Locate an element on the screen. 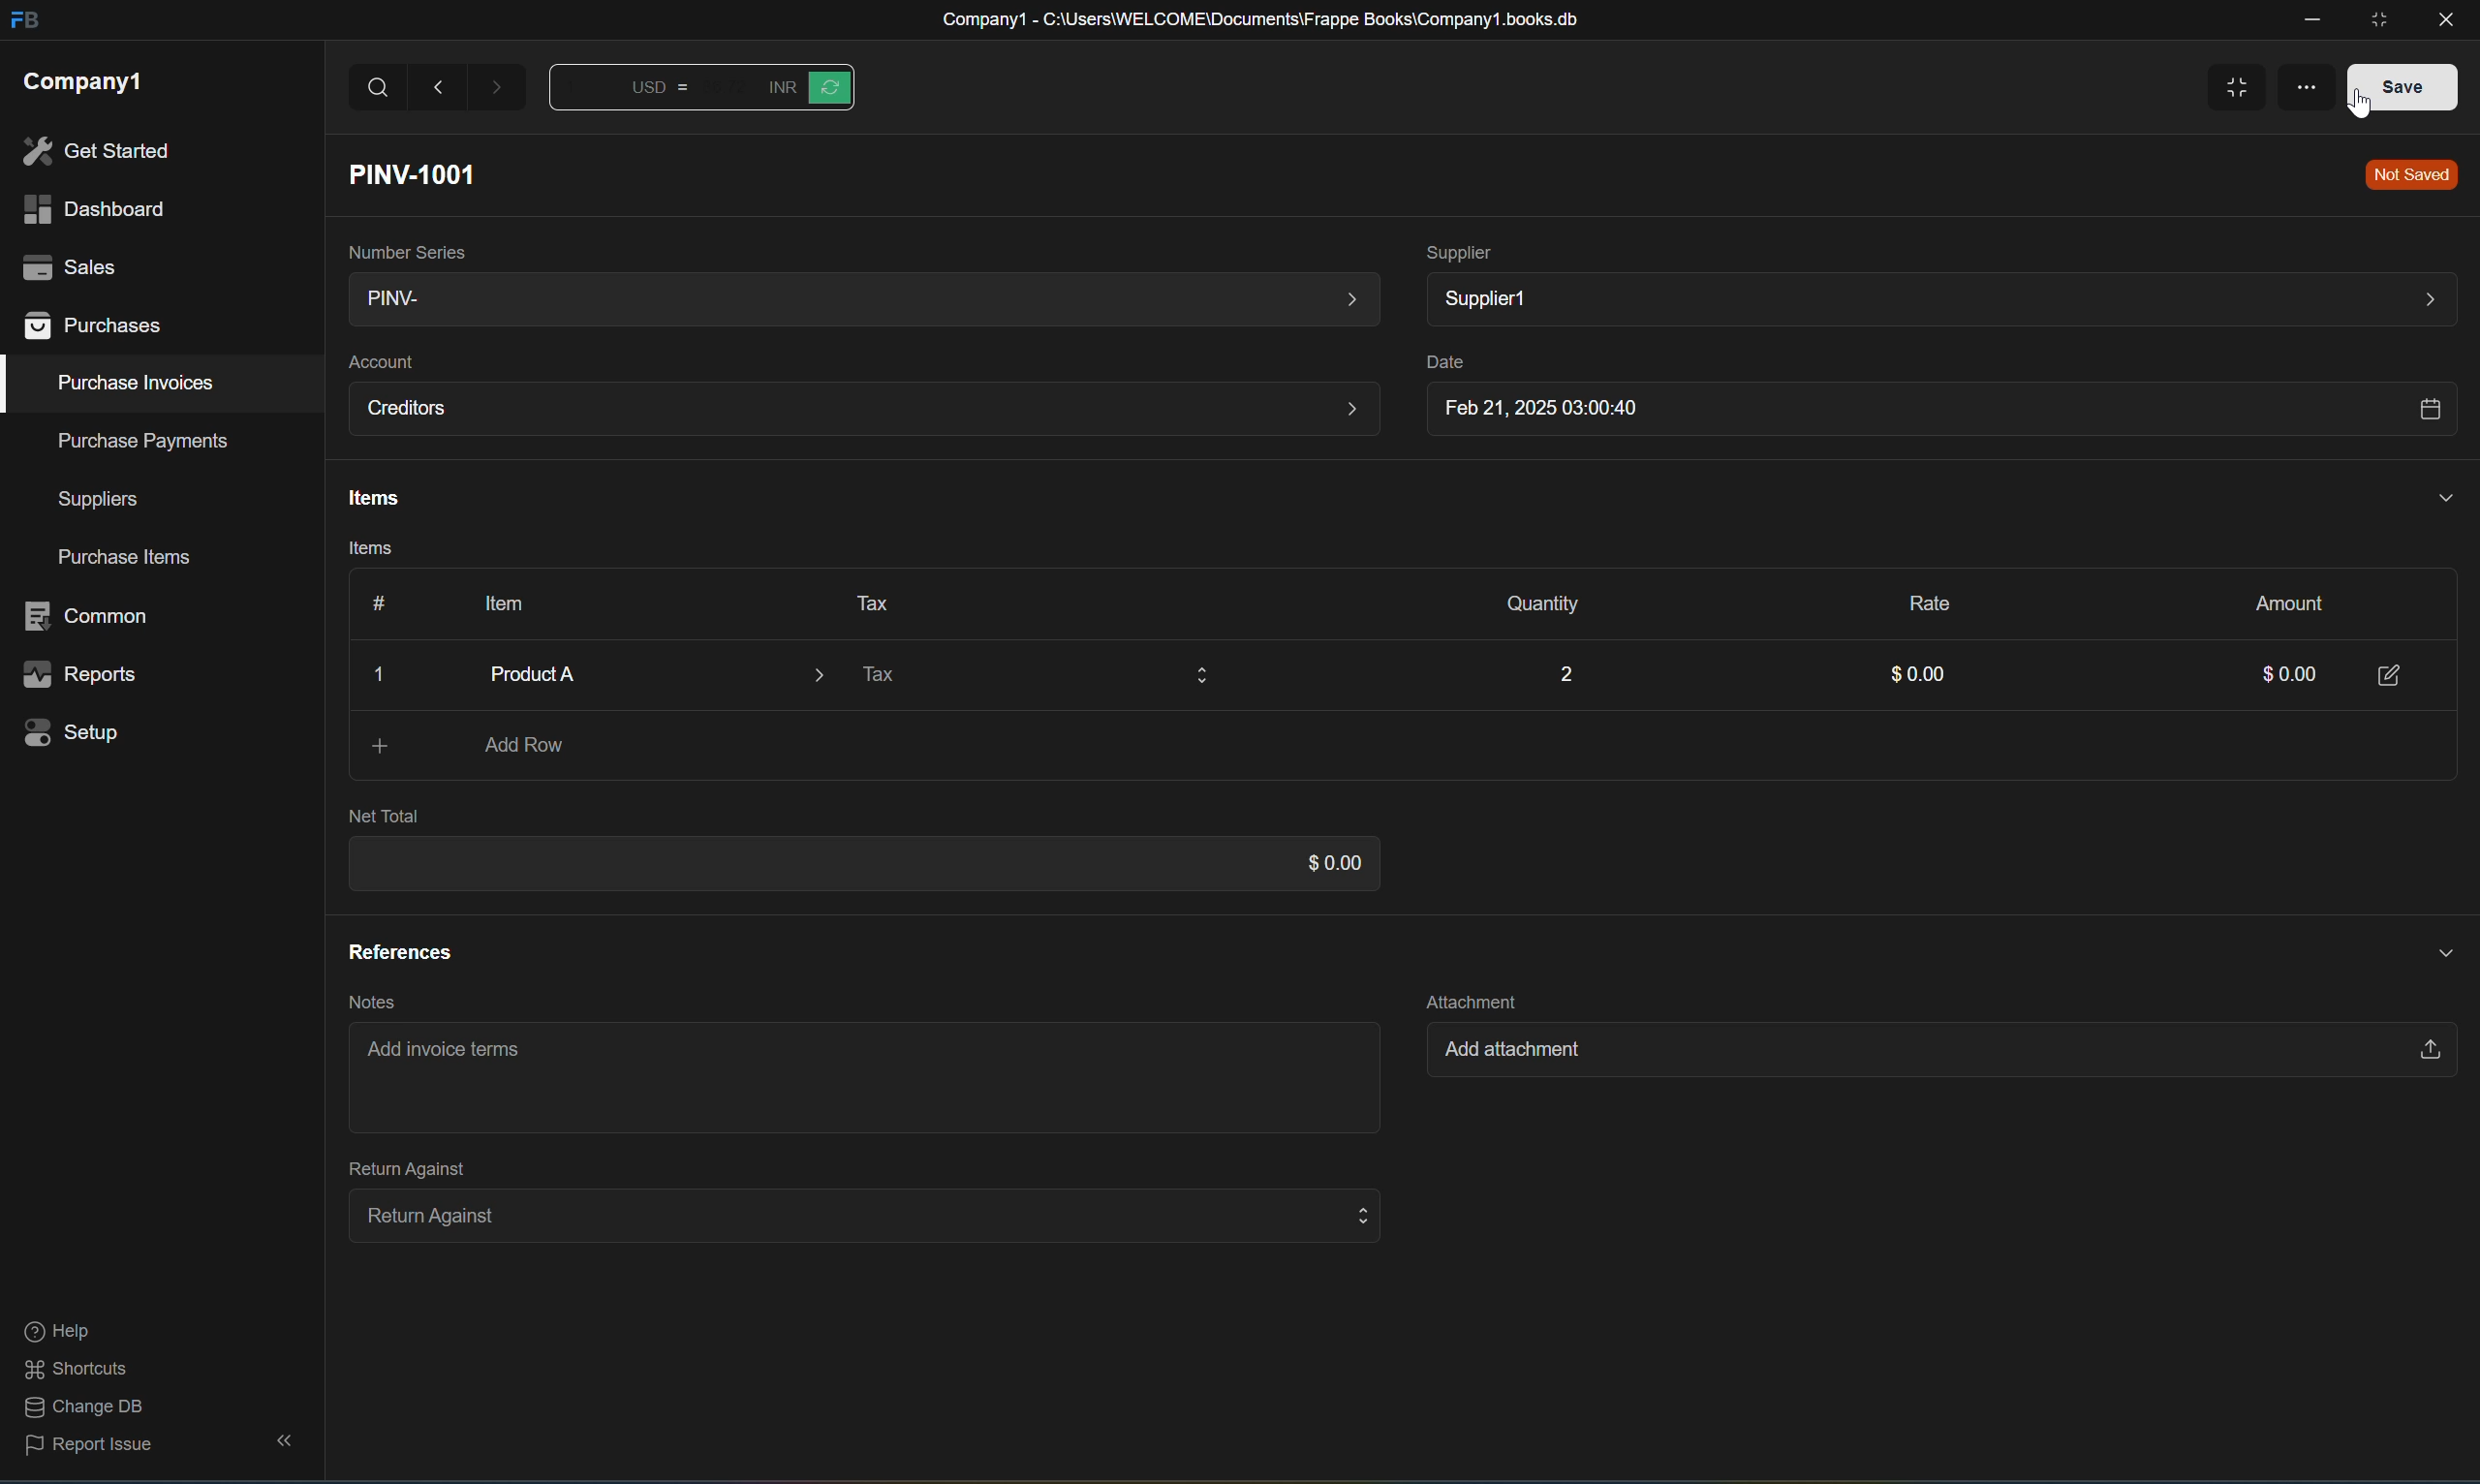  Items is located at coordinates (362, 552).